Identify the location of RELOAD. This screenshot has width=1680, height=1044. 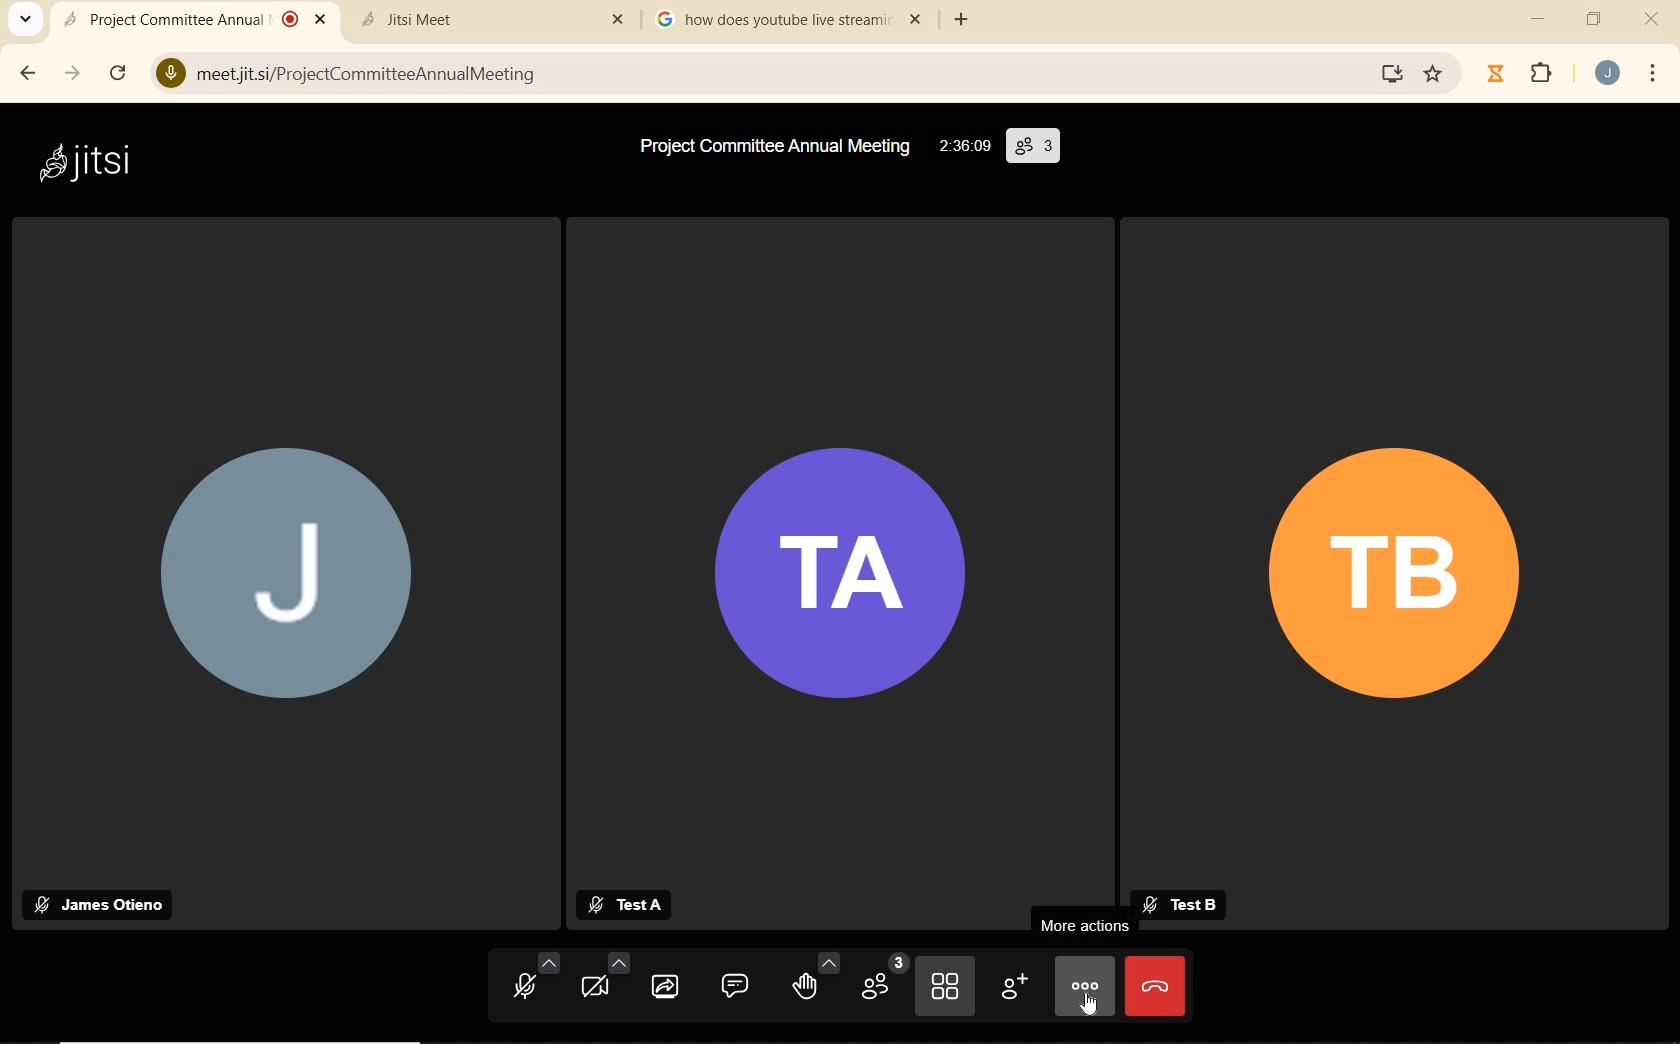
(118, 72).